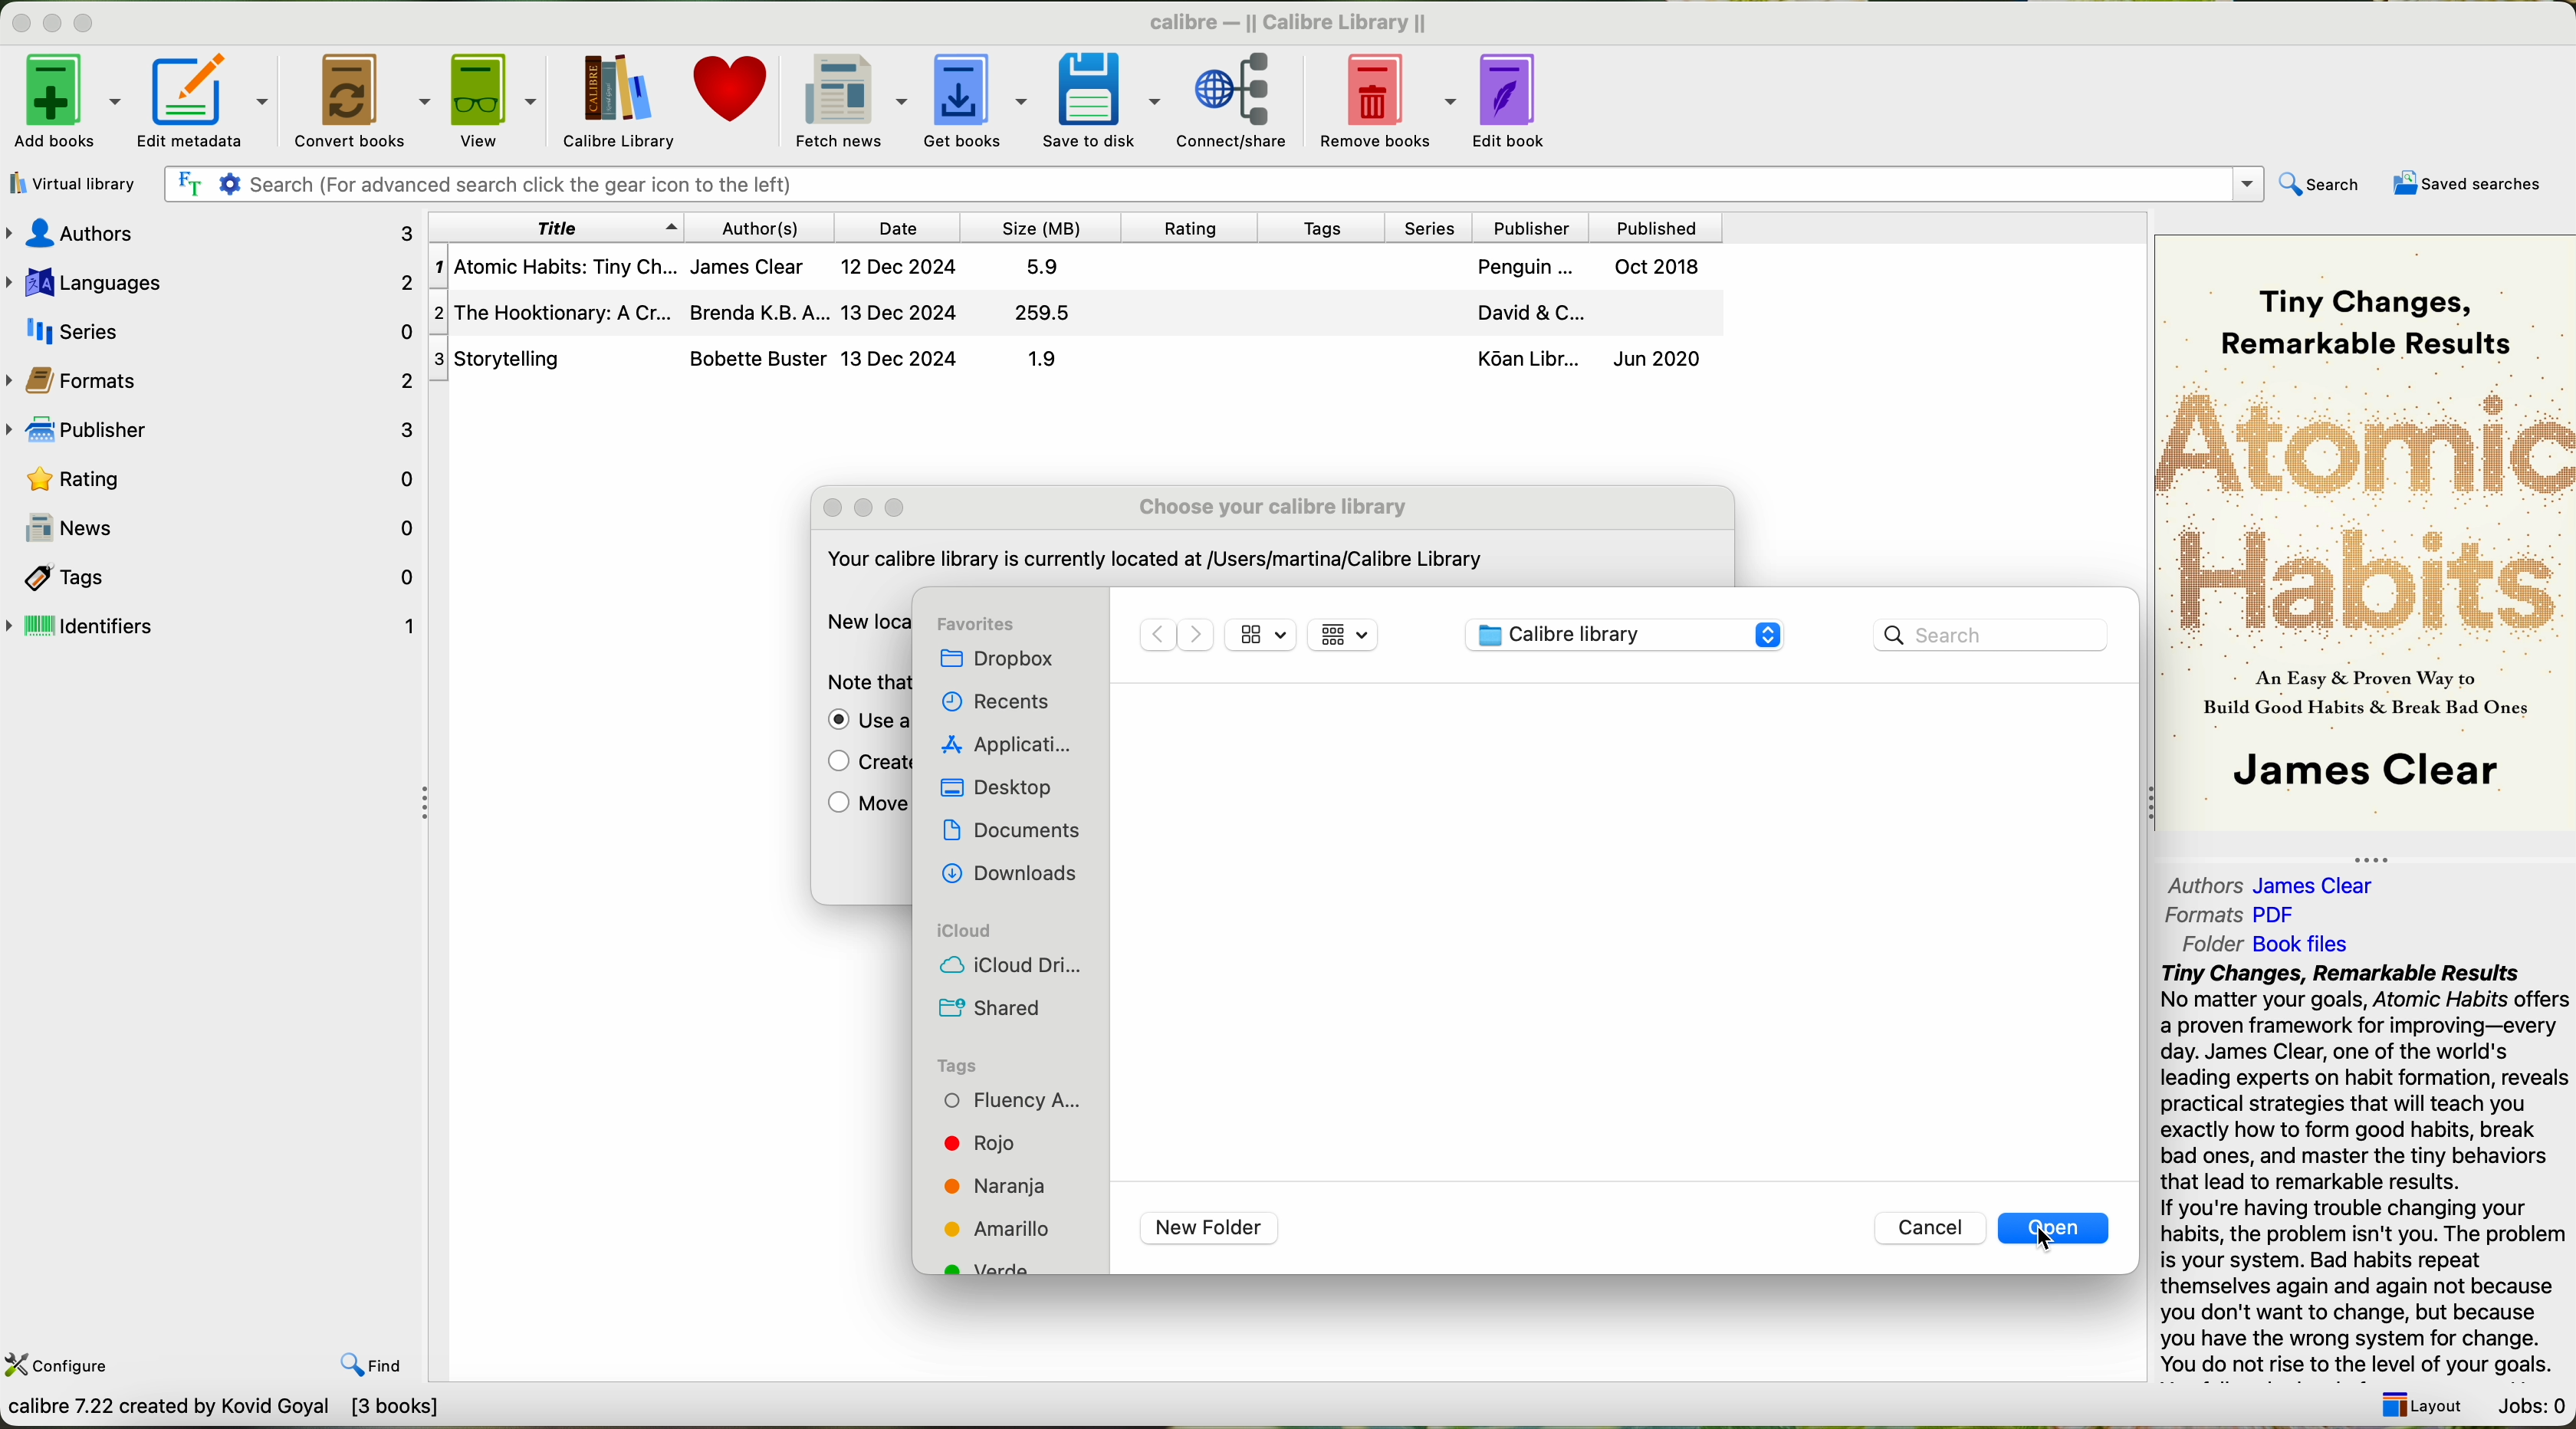 This screenshot has width=2576, height=1429. What do you see at coordinates (209, 231) in the screenshot?
I see `authors` at bounding box center [209, 231].